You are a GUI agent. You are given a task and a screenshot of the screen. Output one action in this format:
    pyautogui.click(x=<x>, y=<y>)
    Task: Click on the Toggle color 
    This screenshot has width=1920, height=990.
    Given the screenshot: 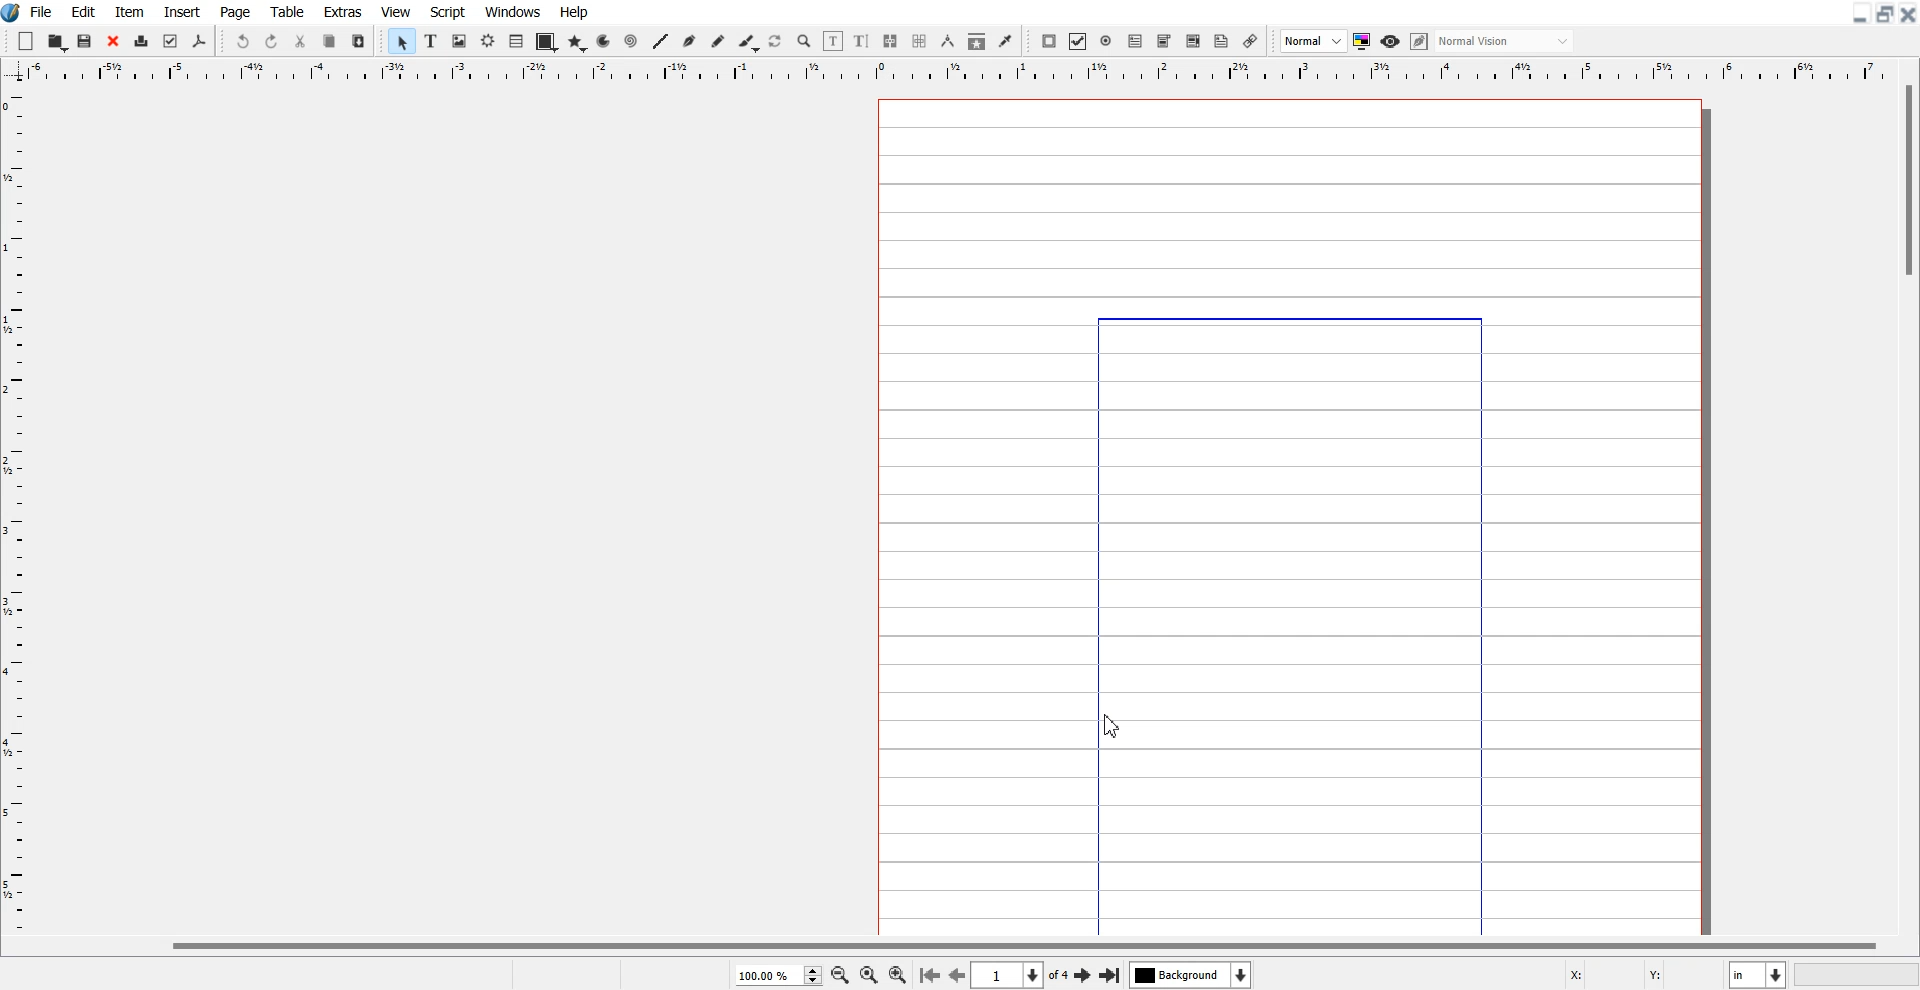 What is the action you would take?
    pyautogui.click(x=1364, y=42)
    